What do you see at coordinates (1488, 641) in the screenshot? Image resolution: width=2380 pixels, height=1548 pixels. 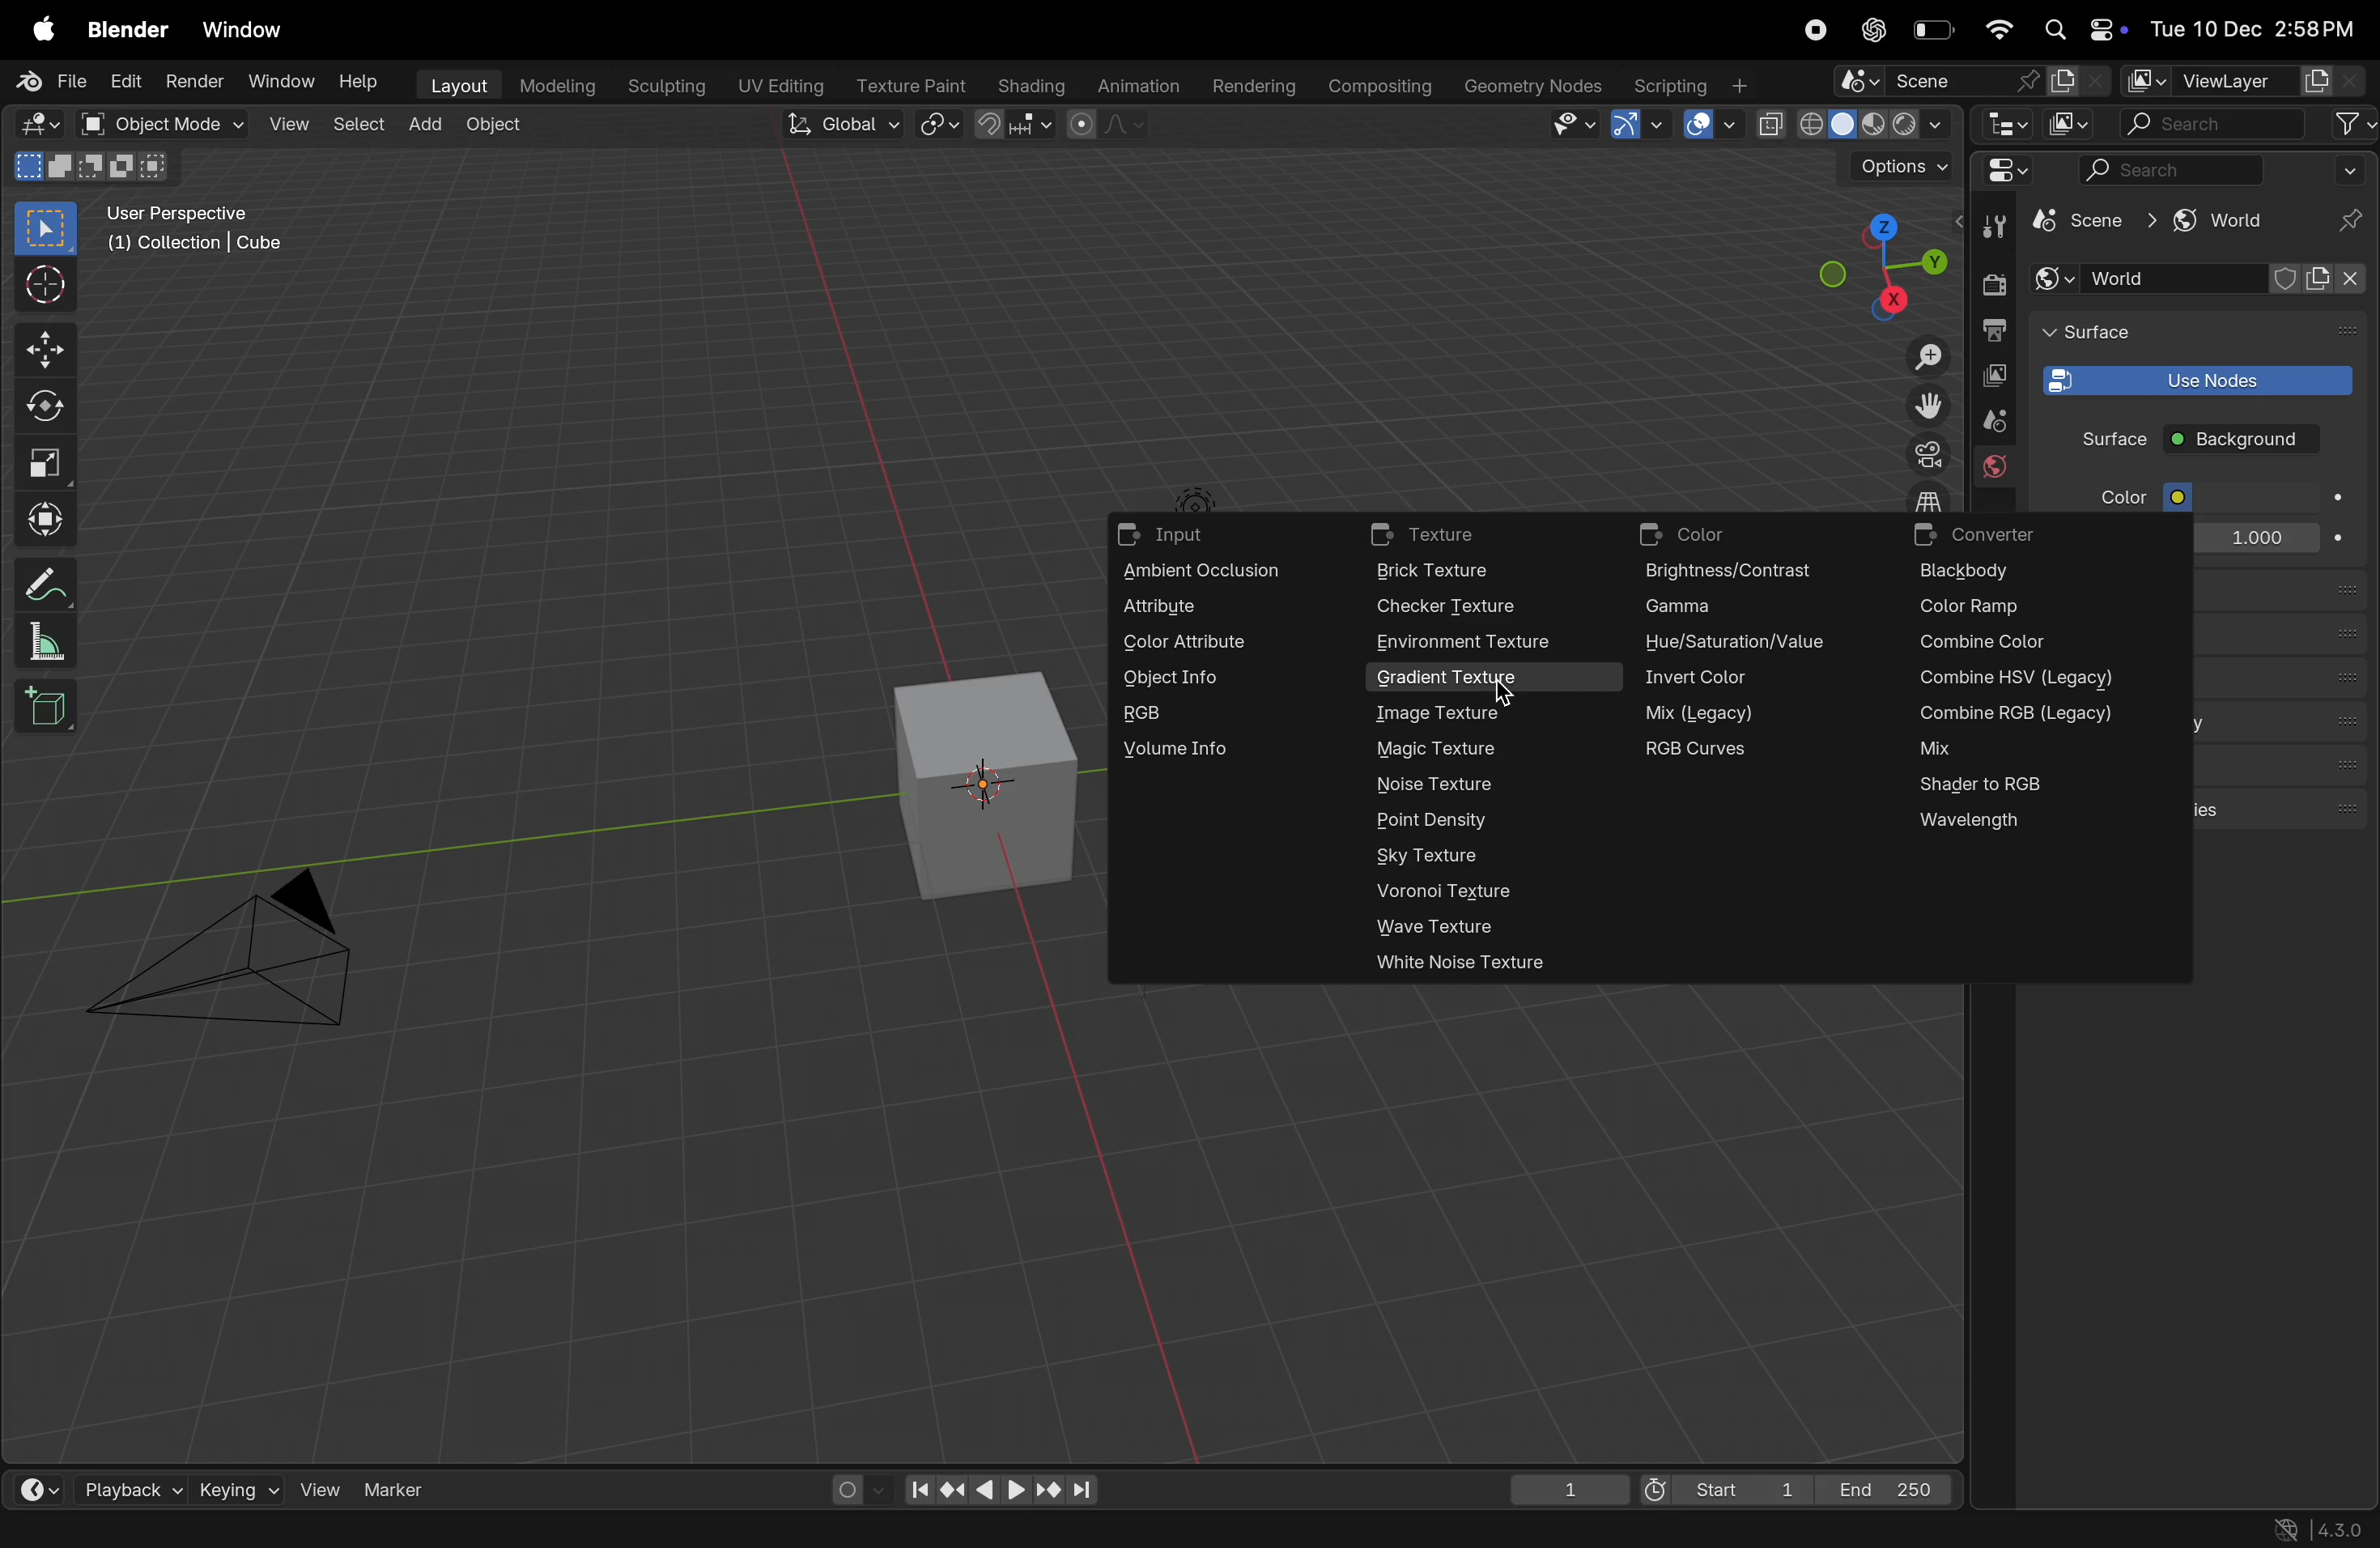 I see `Envoirnment texture` at bounding box center [1488, 641].